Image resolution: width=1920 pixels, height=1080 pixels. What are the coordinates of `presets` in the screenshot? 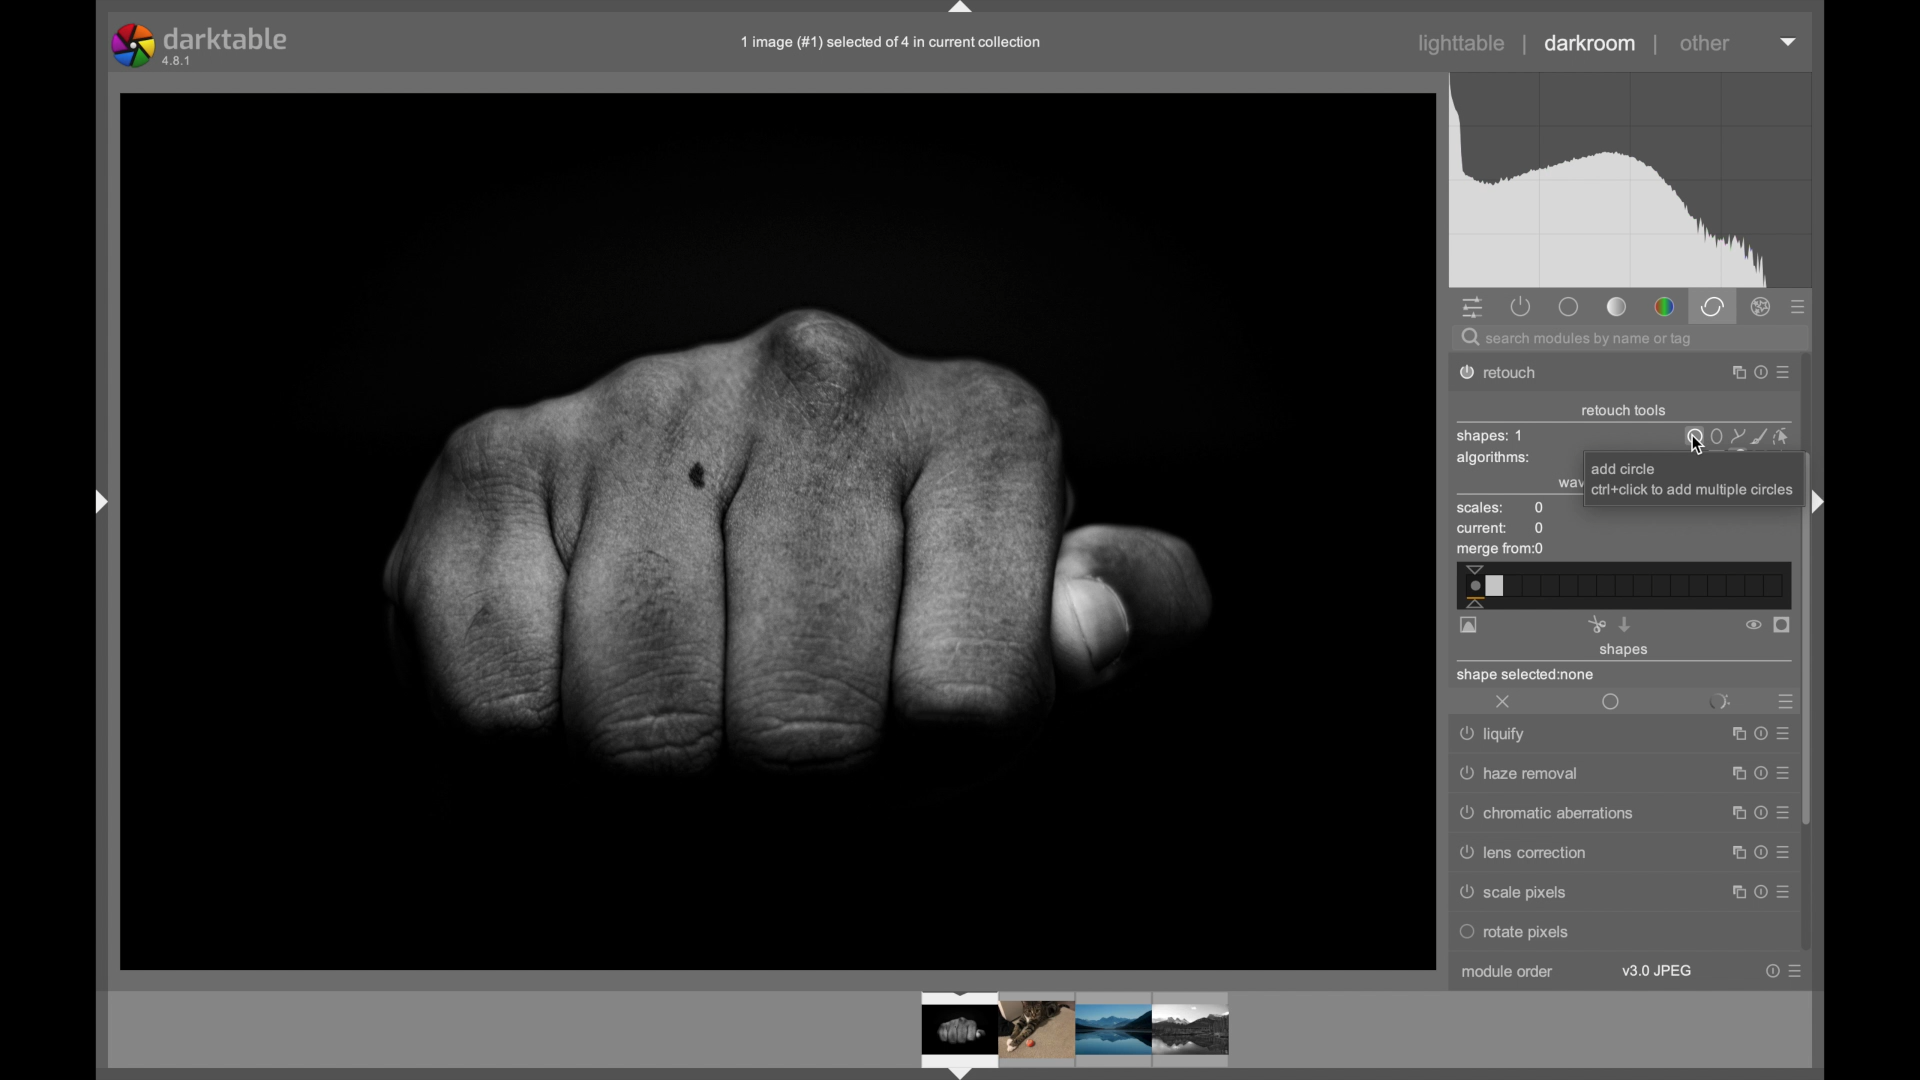 It's located at (1783, 702).